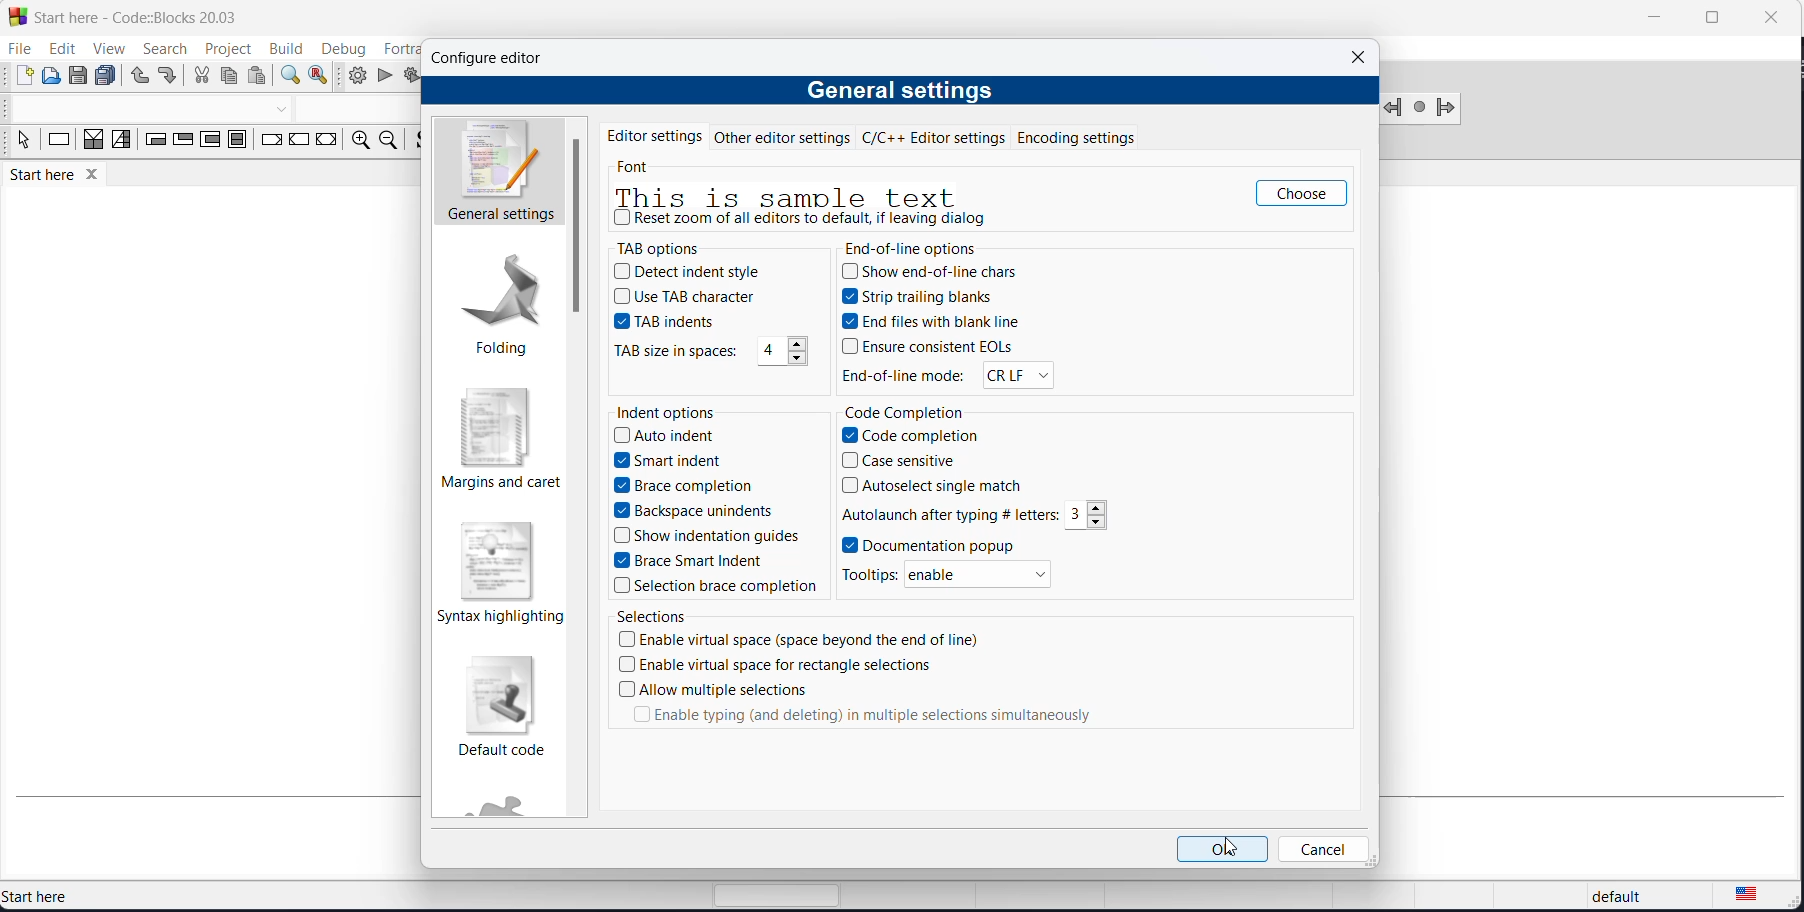  Describe the element at coordinates (668, 412) in the screenshot. I see `indent options` at that location.